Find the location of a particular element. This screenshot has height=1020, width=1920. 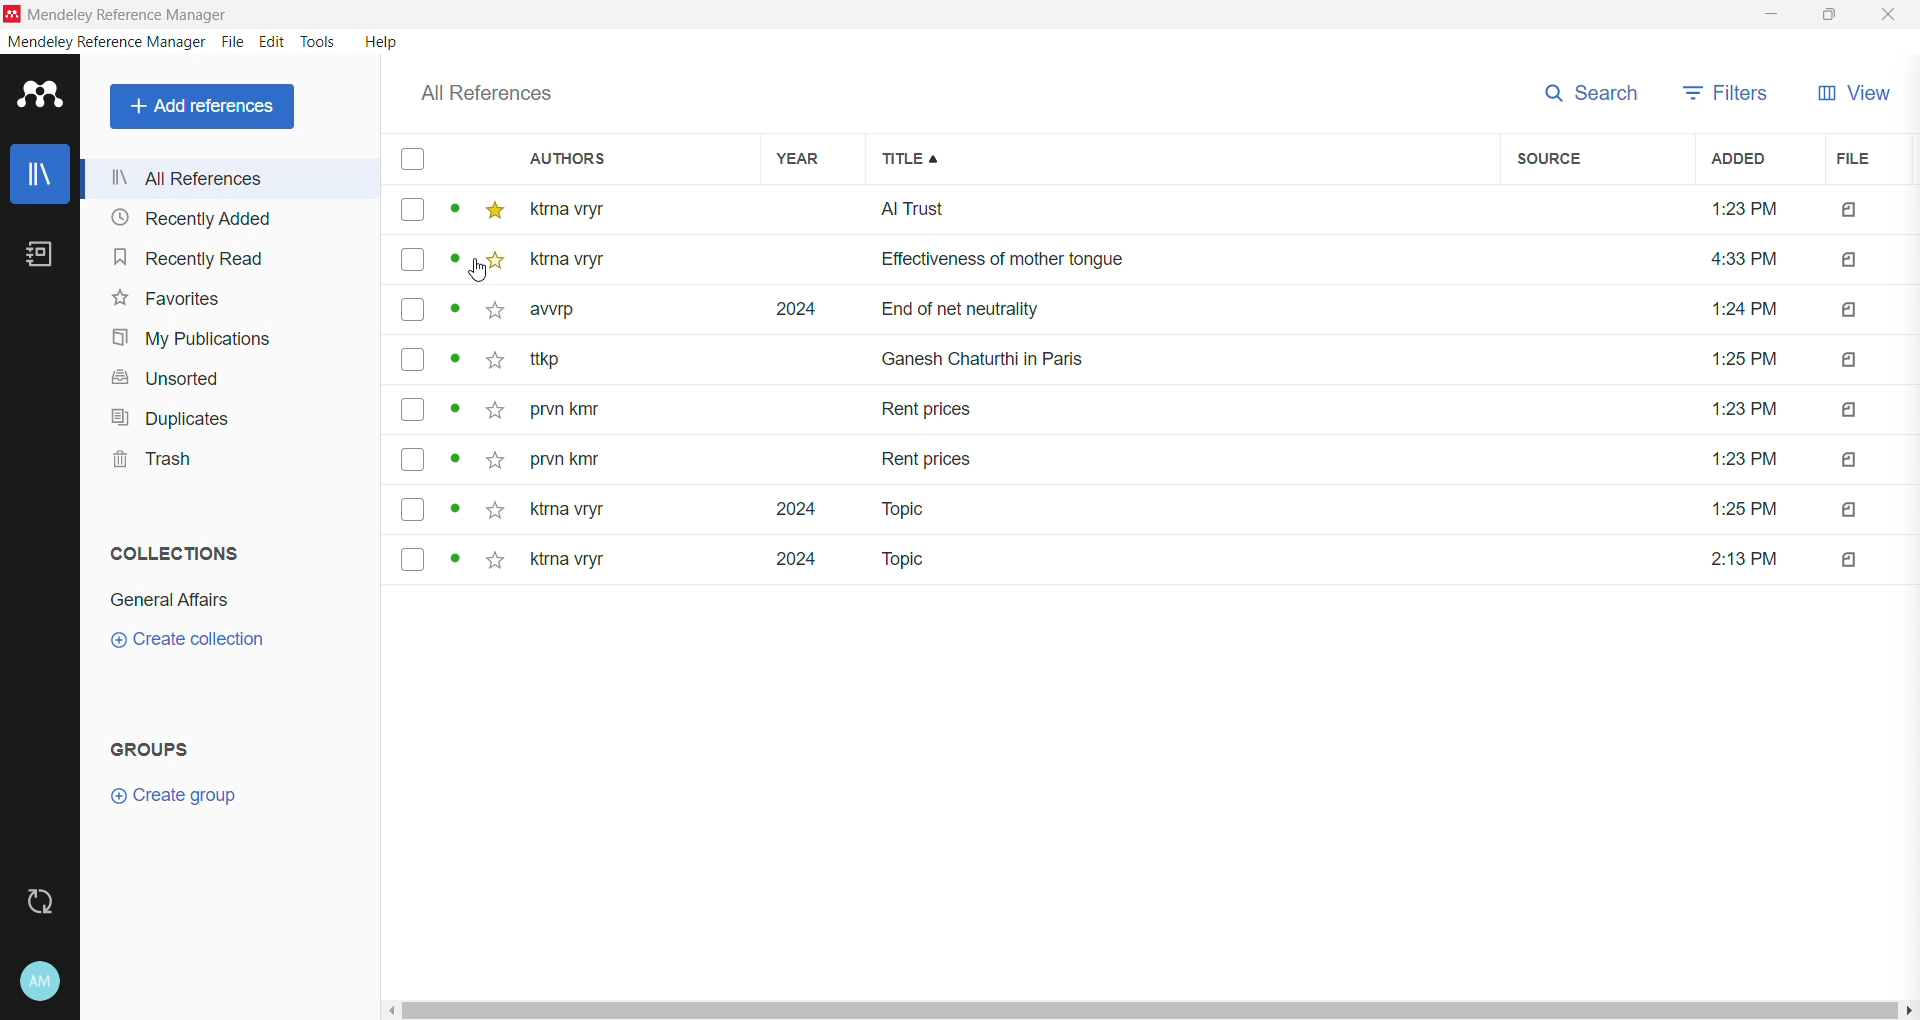

ktma vtyr is located at coordinates (581, 208).